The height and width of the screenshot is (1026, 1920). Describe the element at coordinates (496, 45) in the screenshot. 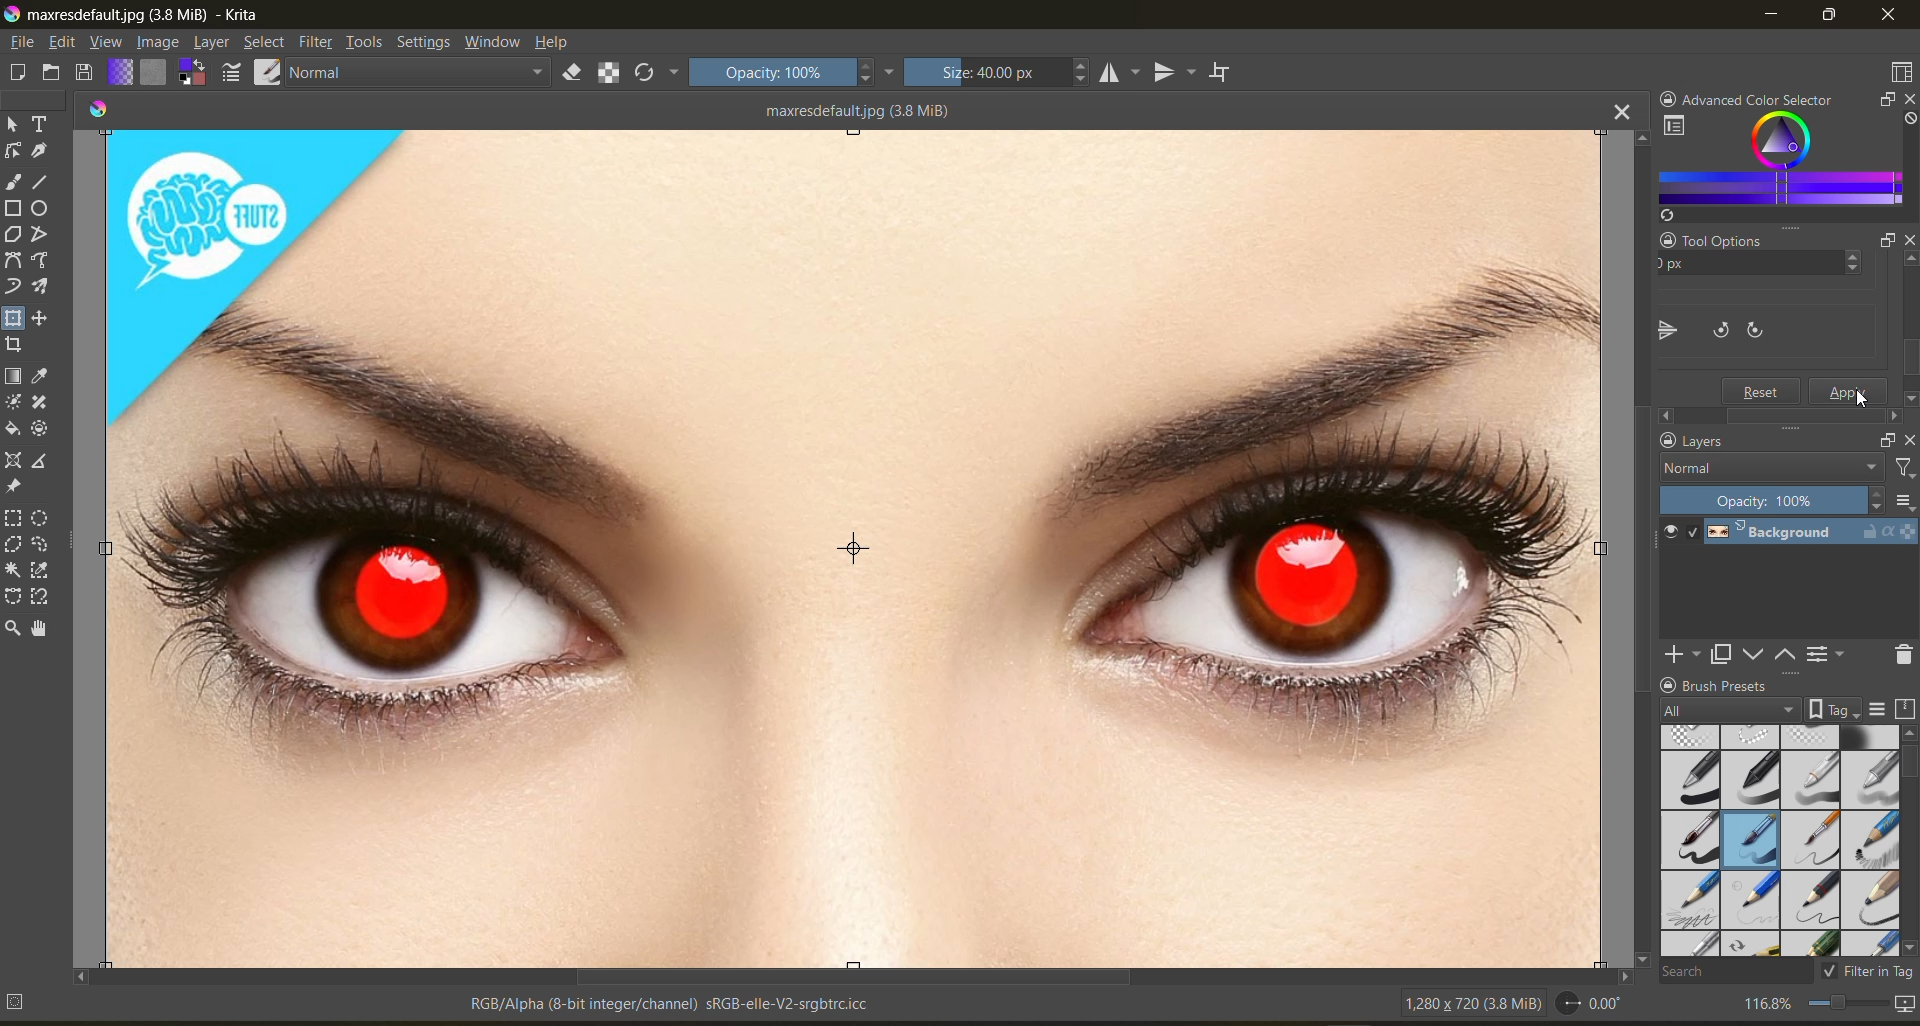

I see `window` at that location.